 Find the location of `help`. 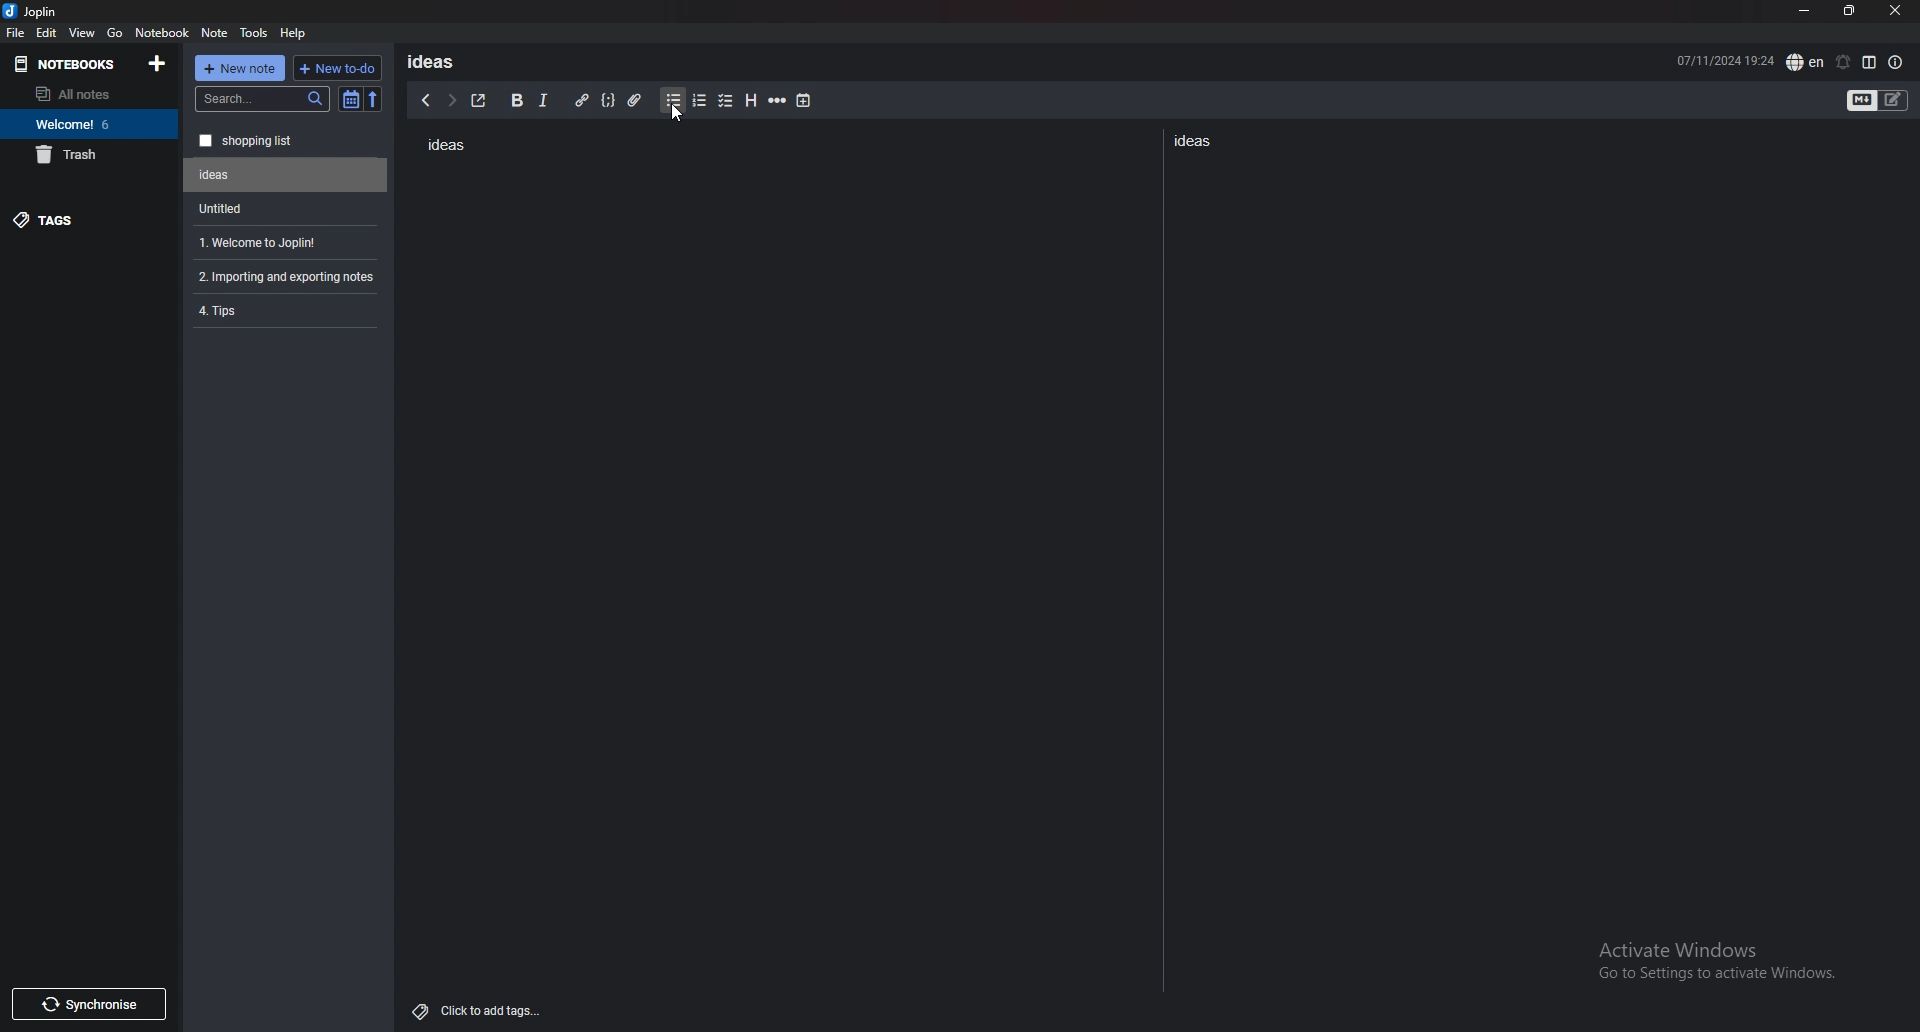

help is located at coordinates (294, 32).